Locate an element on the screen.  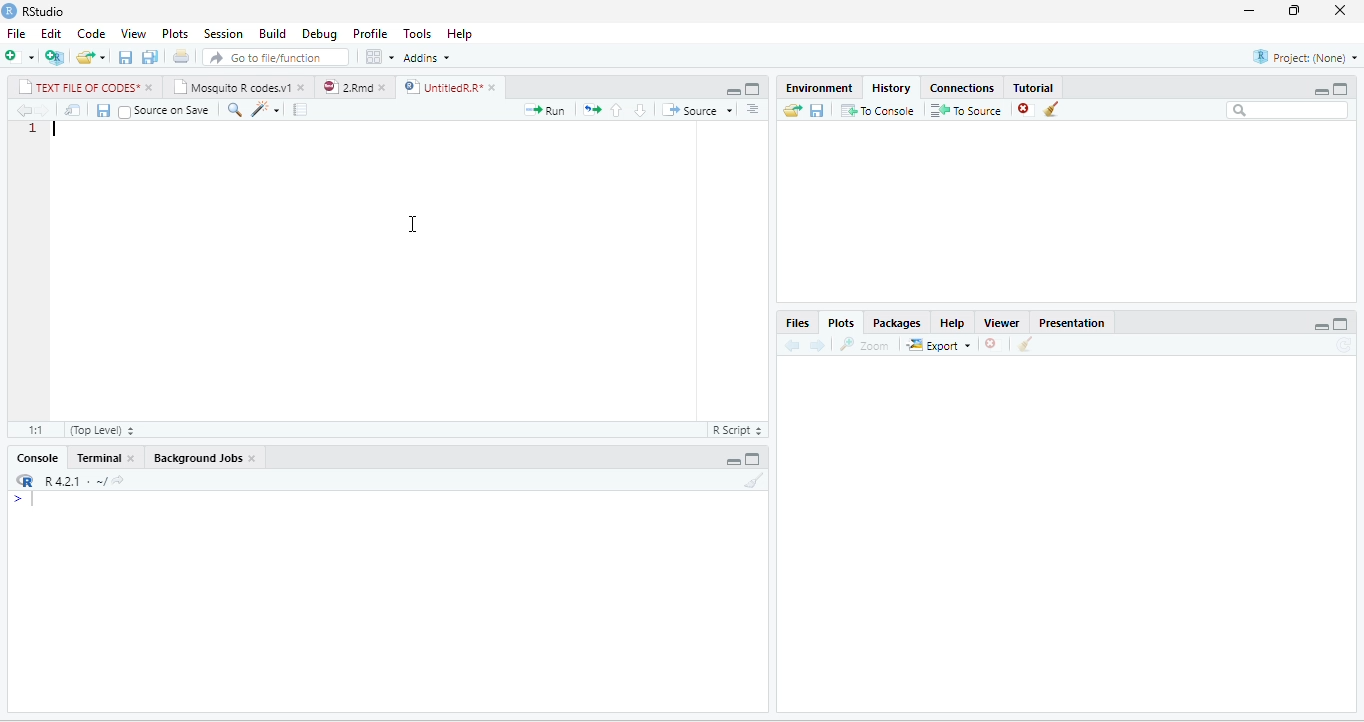
Mosquito R codes.v1 is located at coordinates (232, 87).